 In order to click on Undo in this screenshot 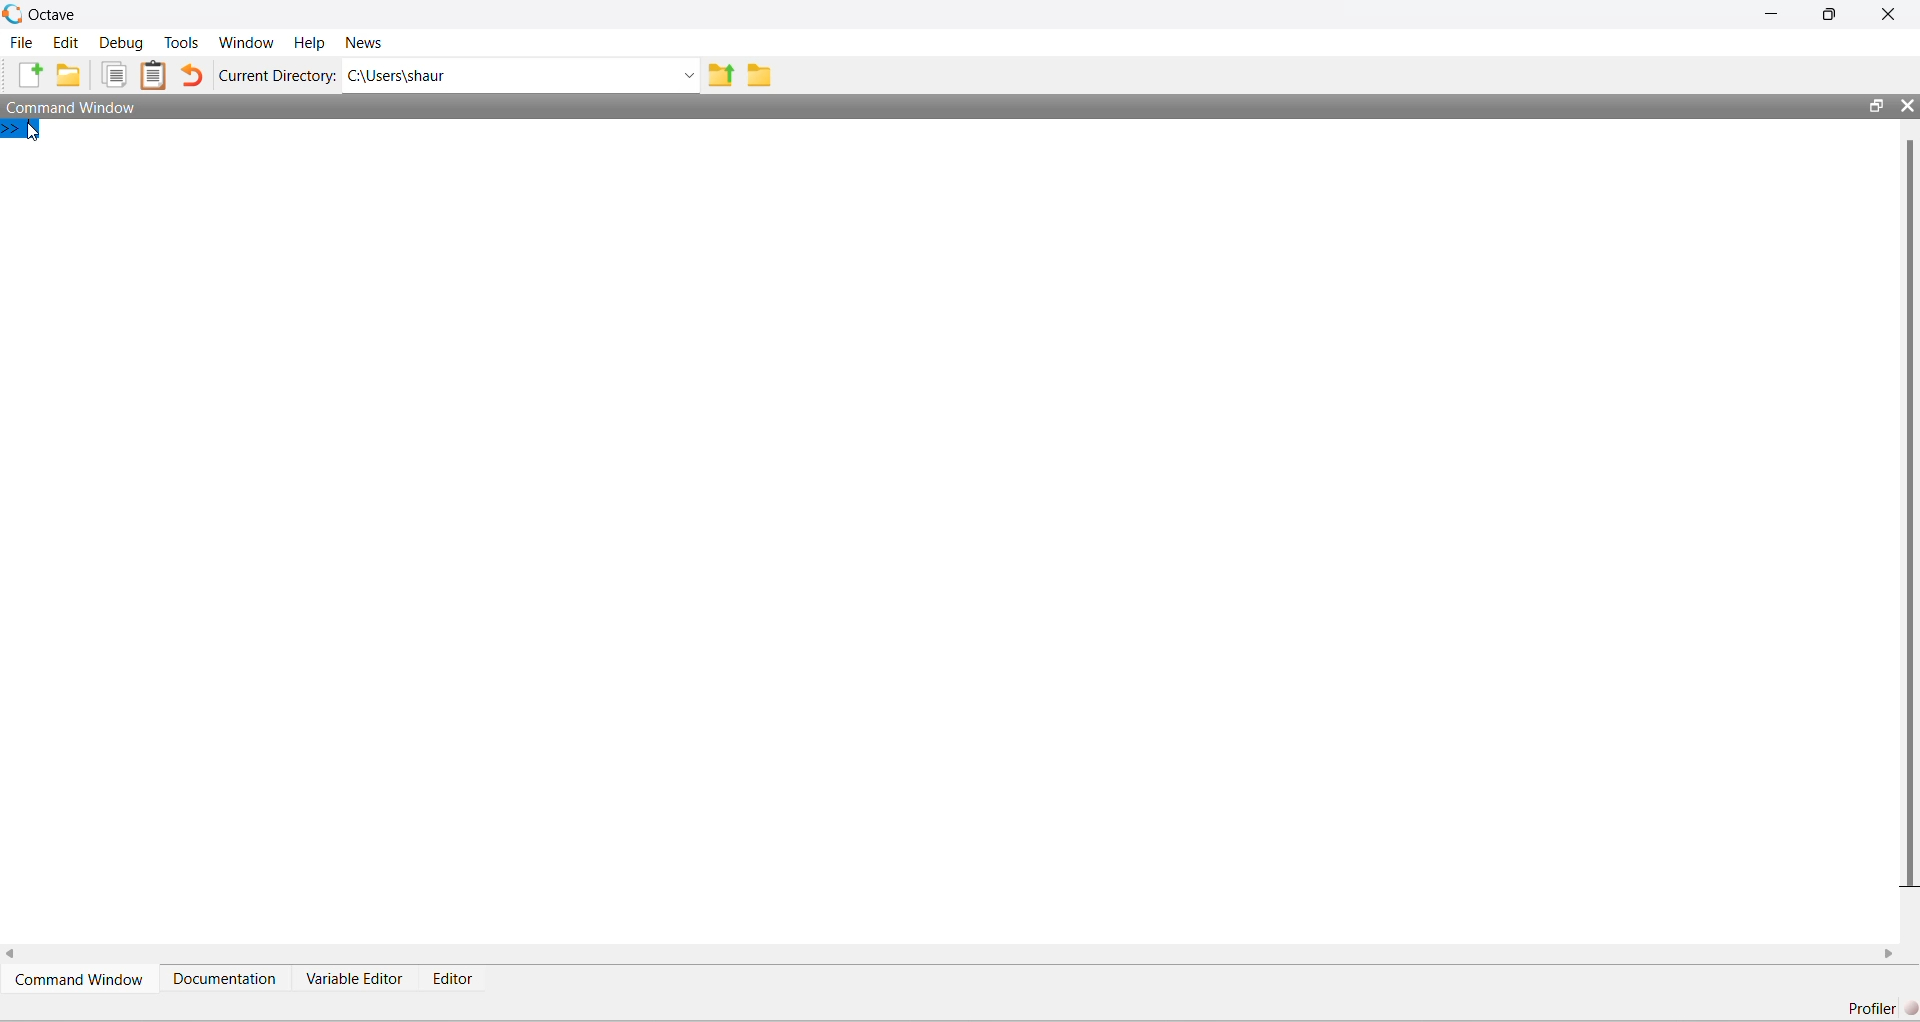, I will do `click(190, 75)`.